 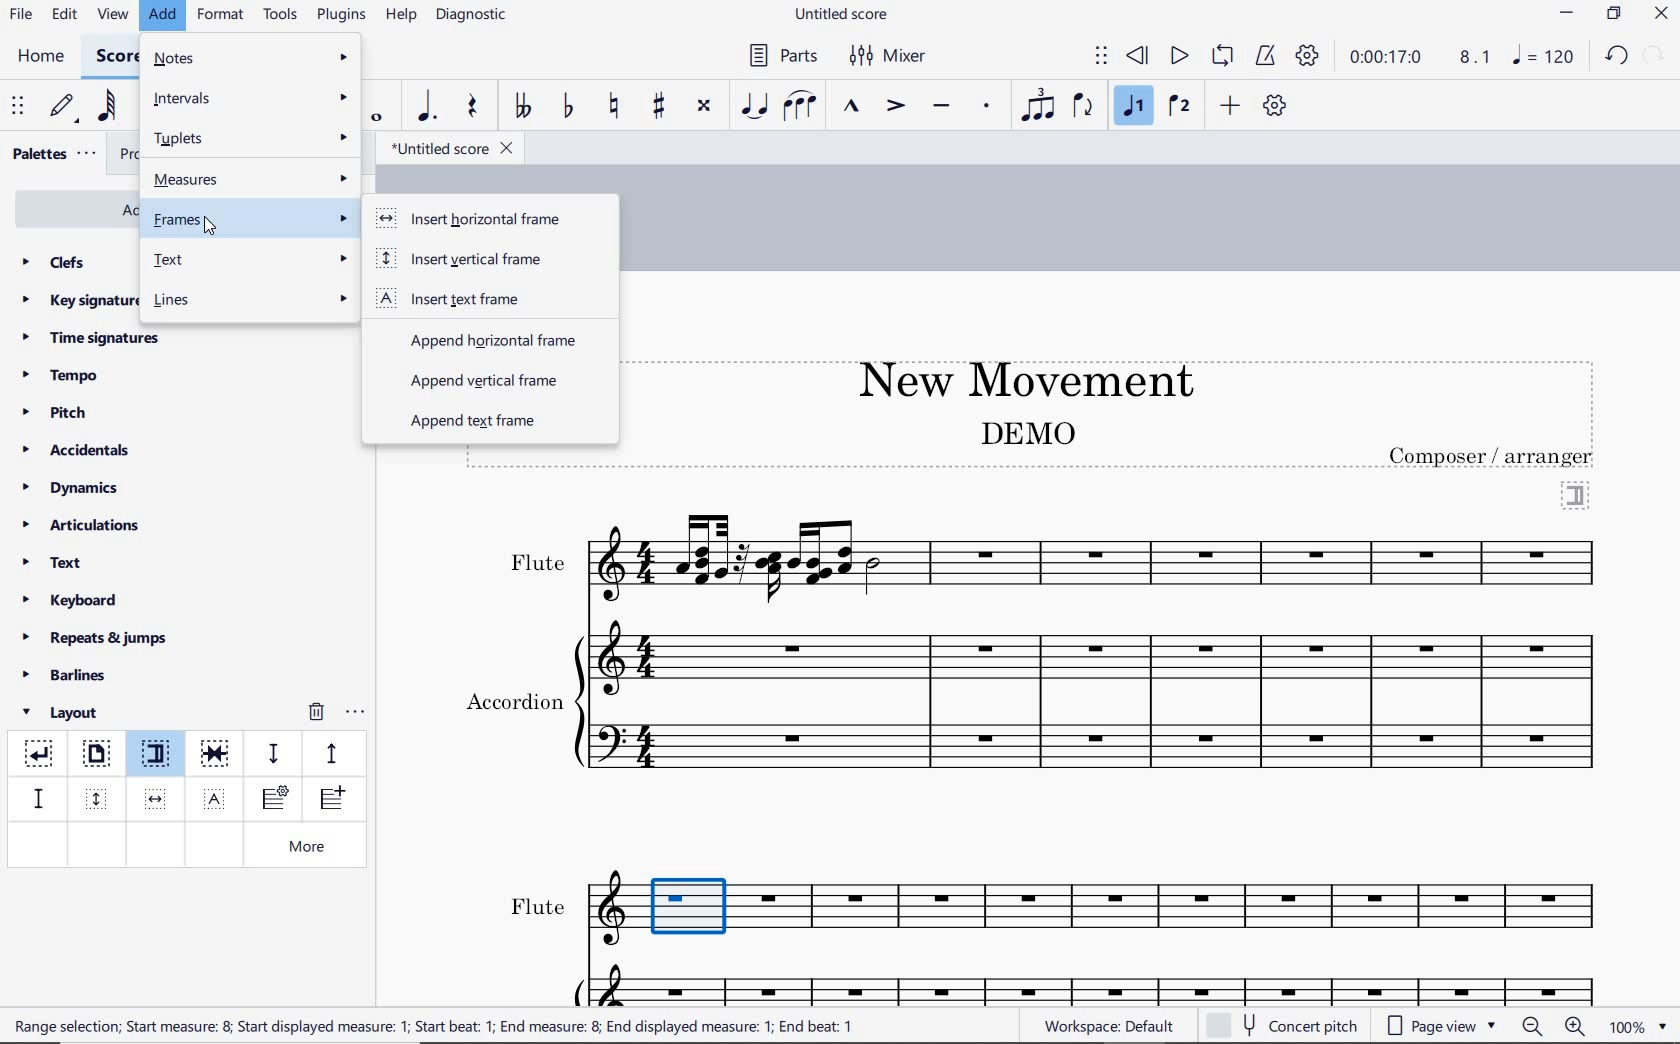 I want to click on plugins, so click(x=341, y=16).